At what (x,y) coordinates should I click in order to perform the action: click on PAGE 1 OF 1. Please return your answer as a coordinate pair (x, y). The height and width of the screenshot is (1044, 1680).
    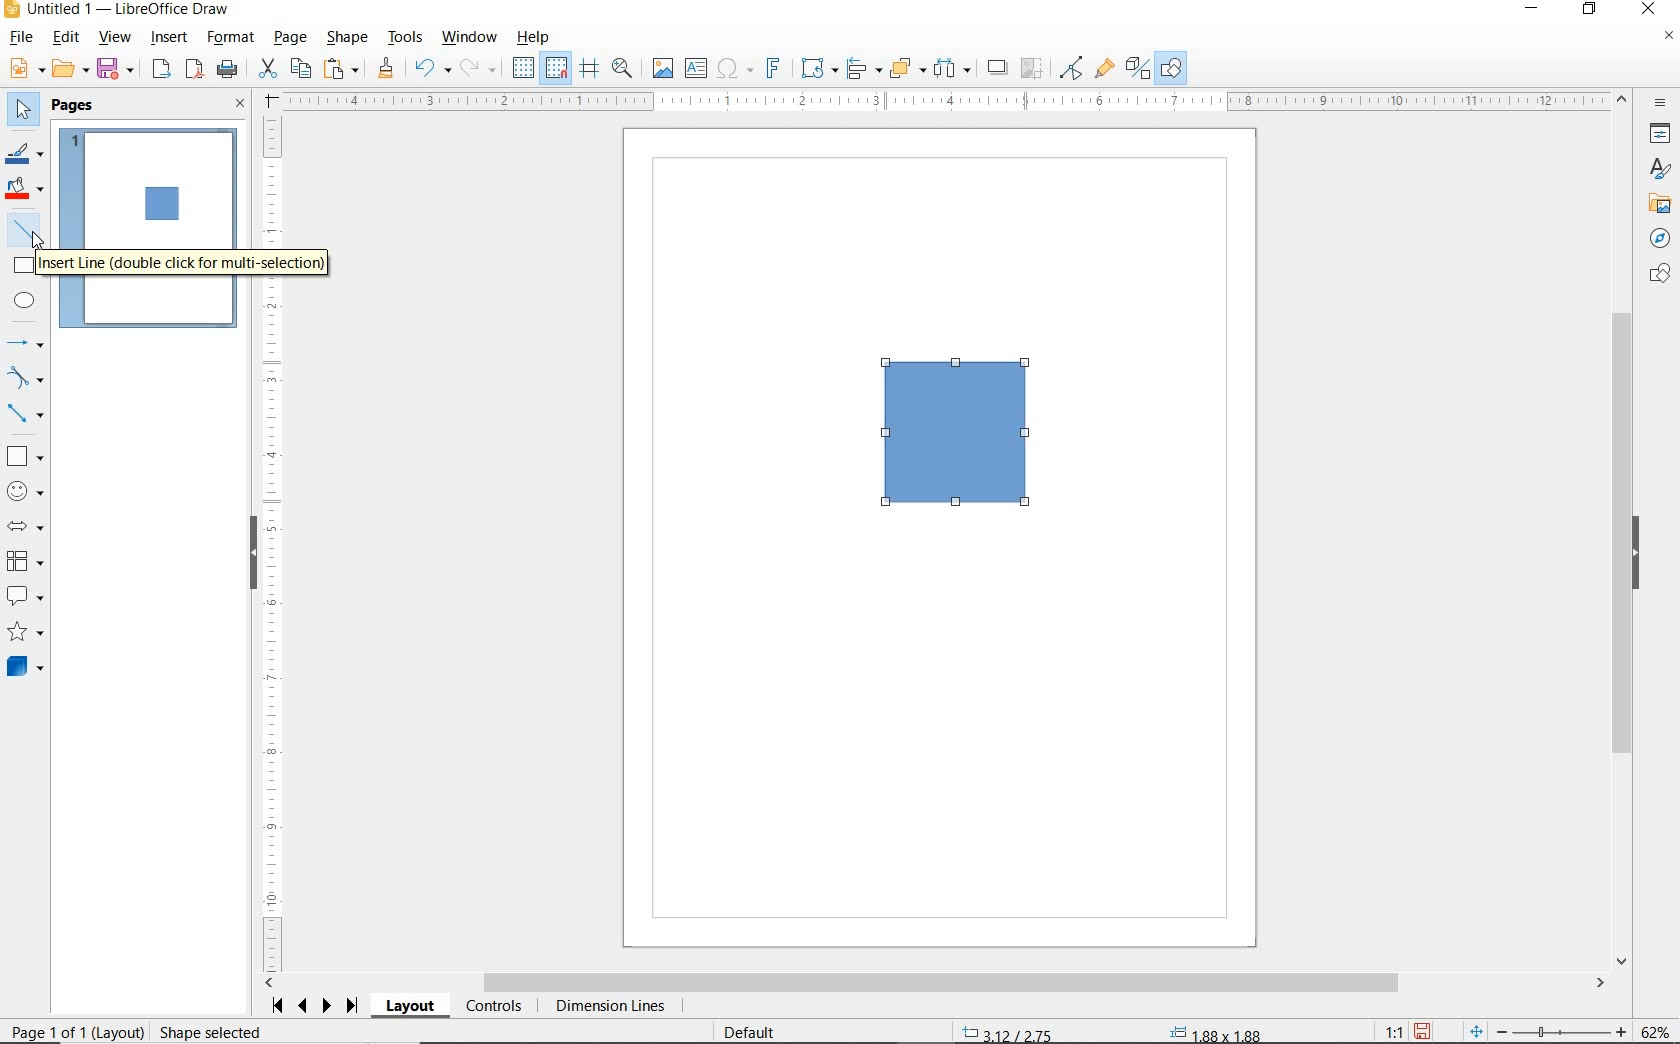
    Looking at the image, I should click on (51, 1034).